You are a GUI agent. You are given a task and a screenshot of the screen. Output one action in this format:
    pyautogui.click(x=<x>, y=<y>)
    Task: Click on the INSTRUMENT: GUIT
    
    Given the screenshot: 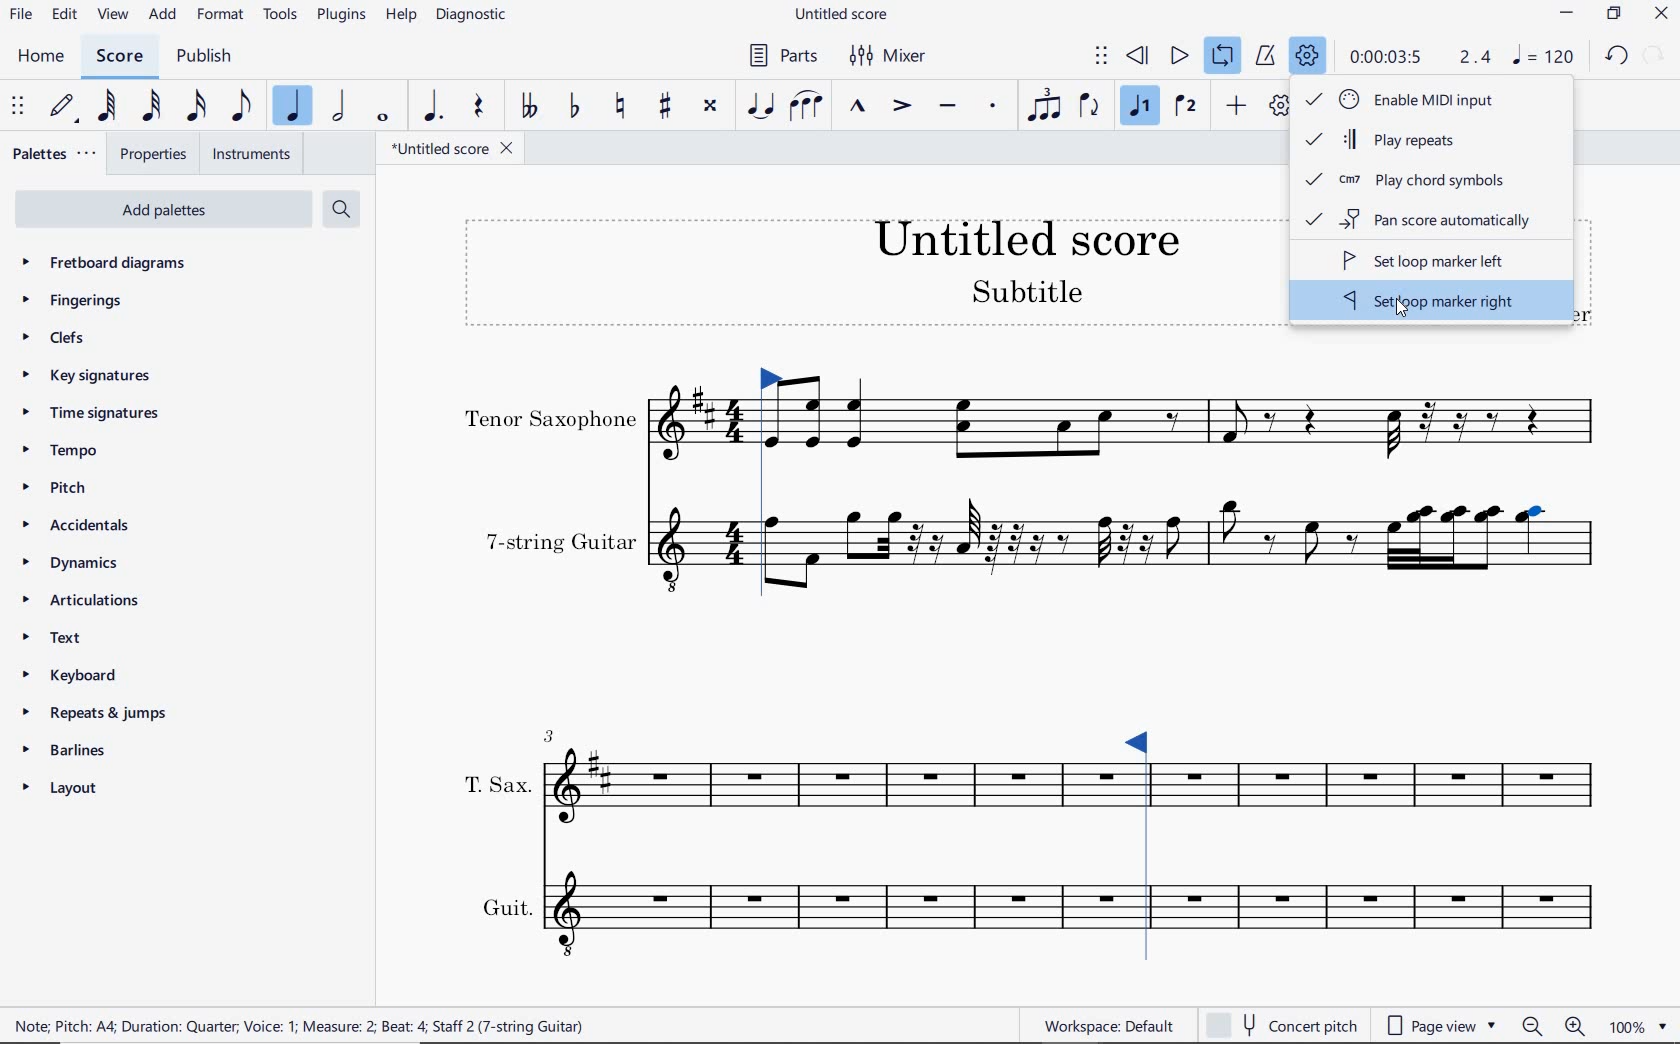 What is the action you would take?
    pyautogui.click(x=768, y=911)
    